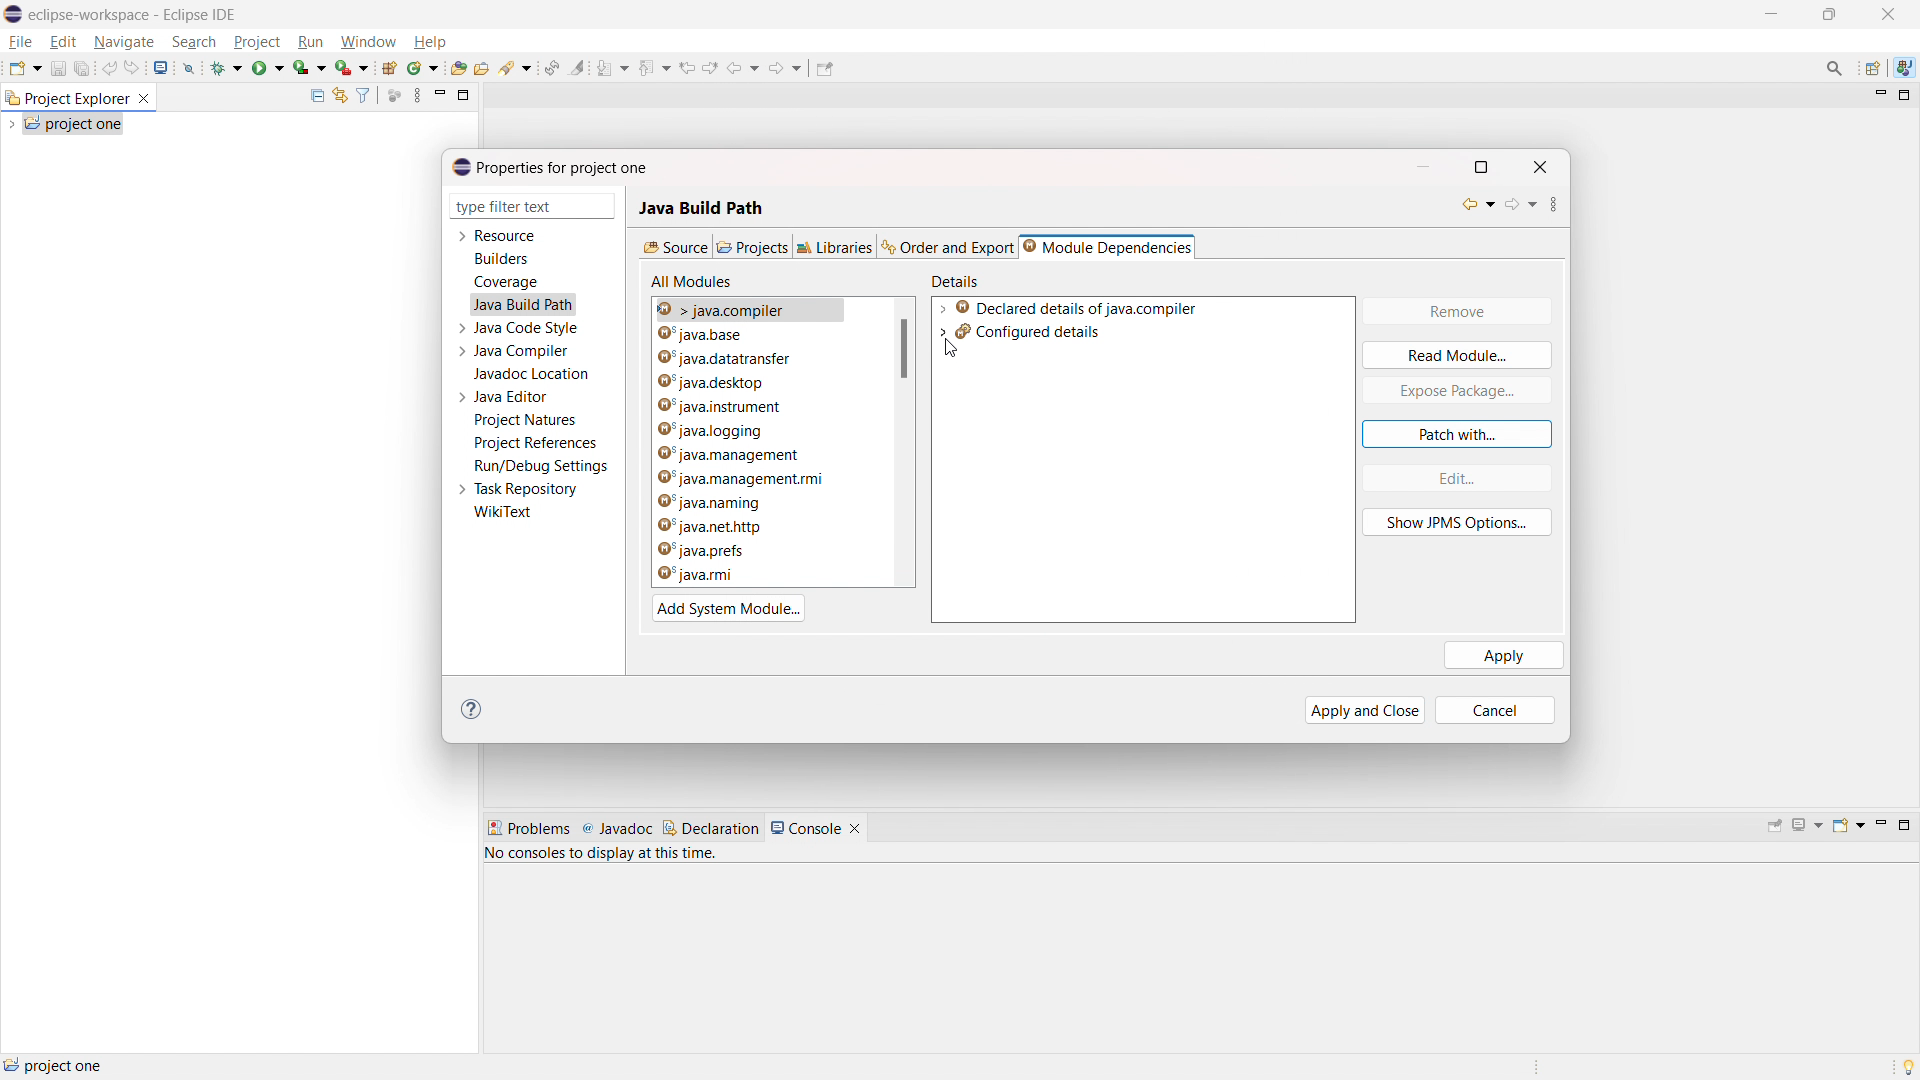 This screenshot has width=1920, height=1080. Describe the element at coordinates (612, 68) in the screenshot. I see `next annotation` at that location.